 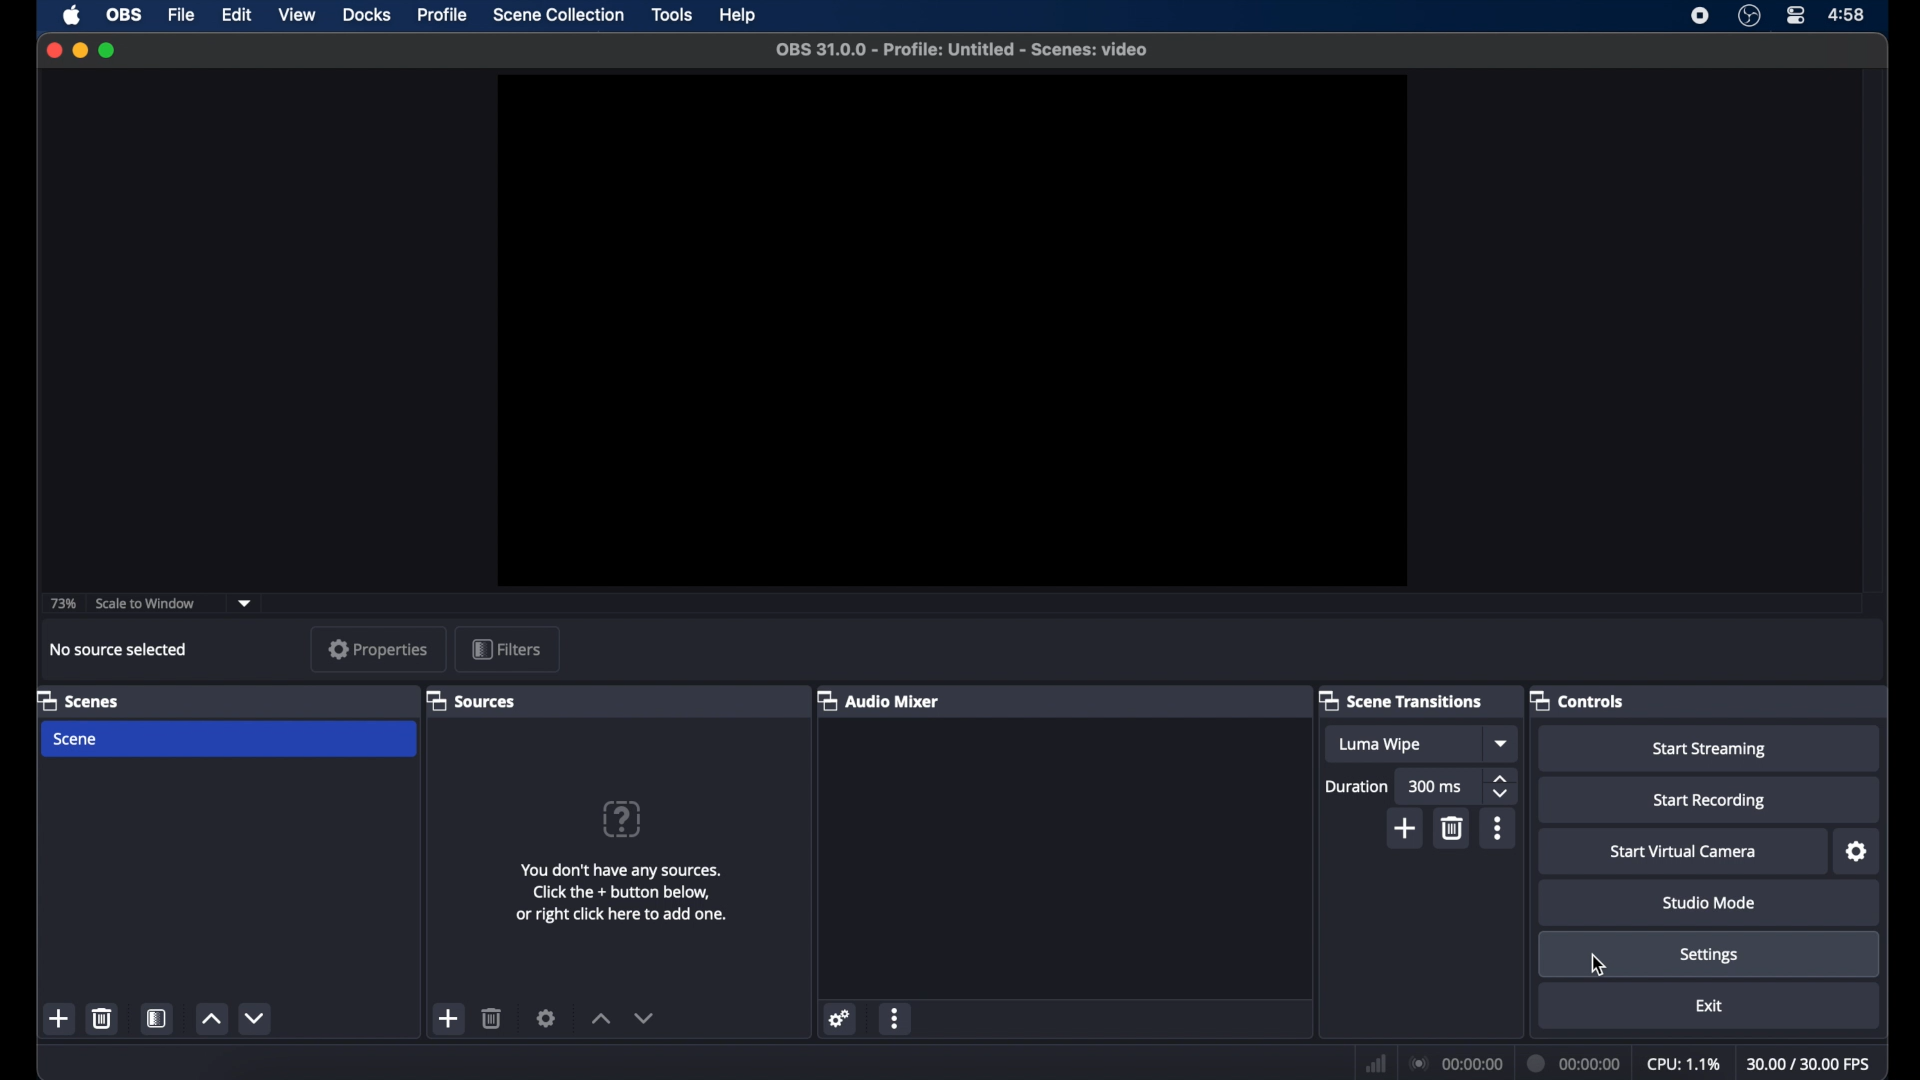 What do you see at coordinates (1405, 827) in the screenshot?
I see `add` at bounding box center [1405, 827].